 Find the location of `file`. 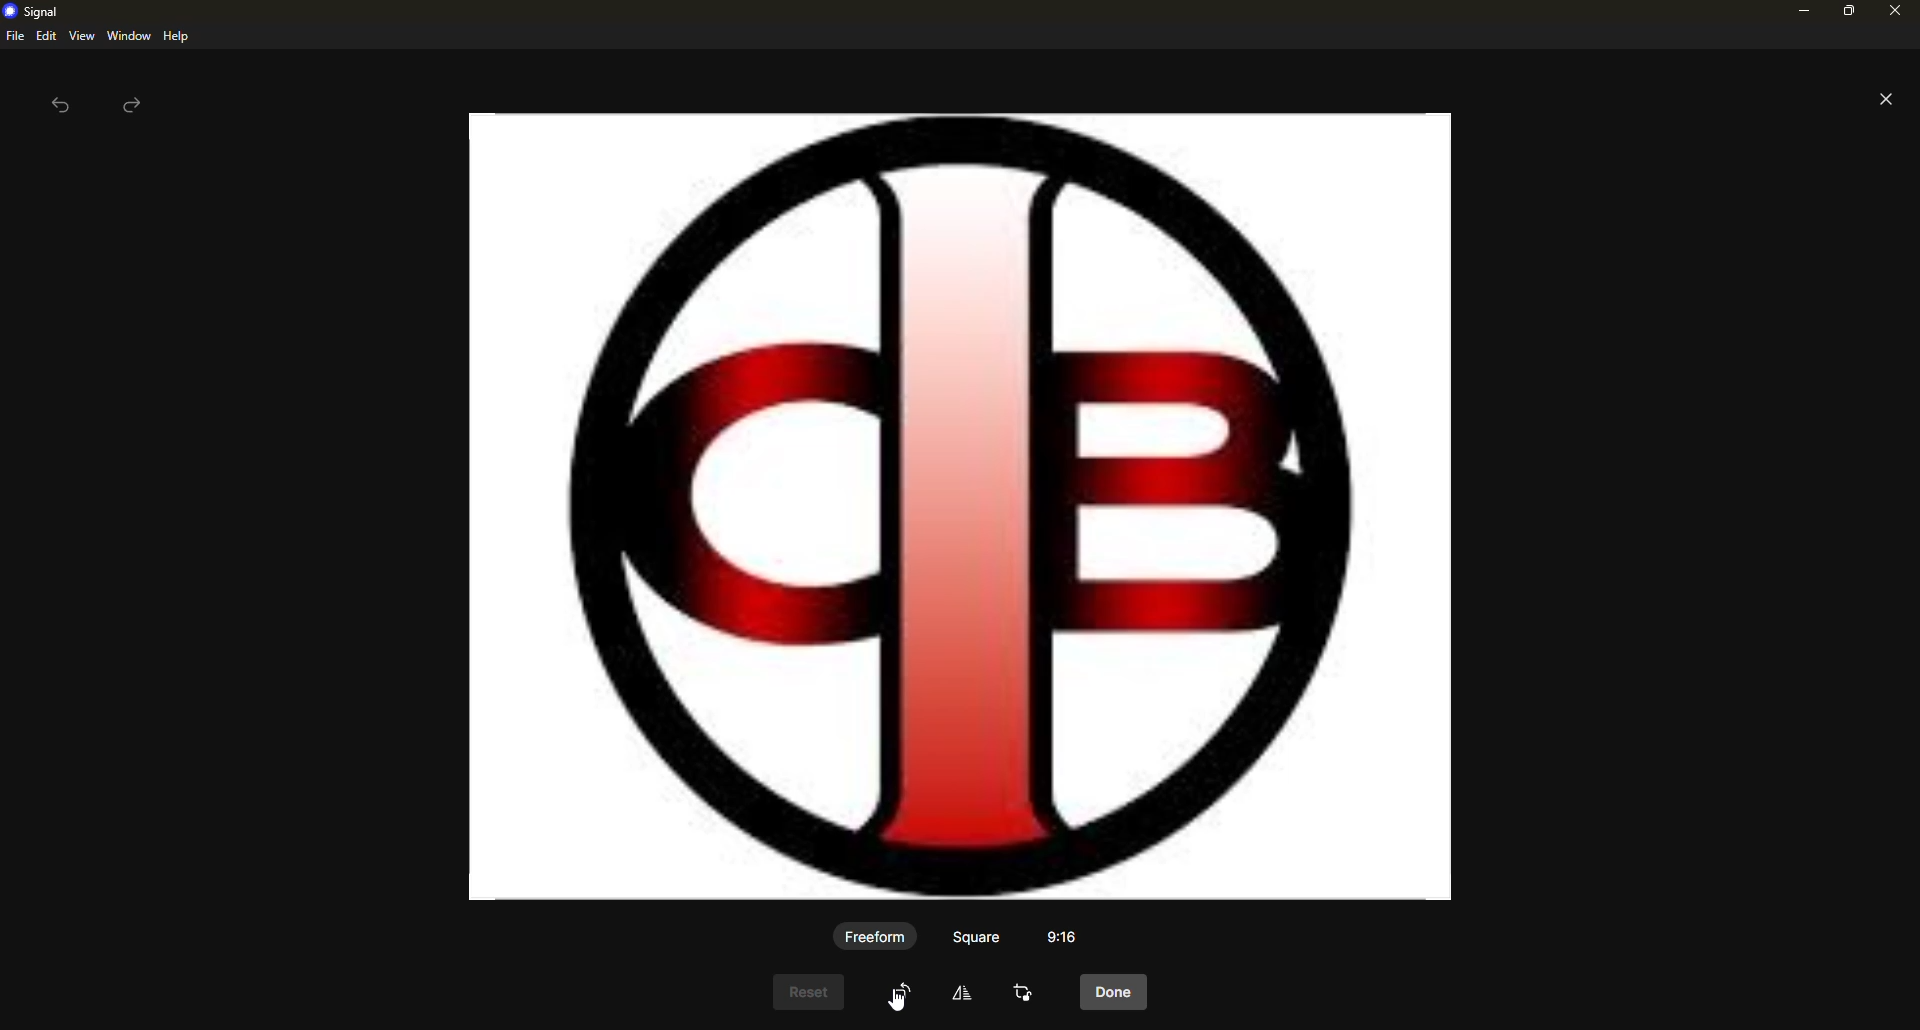

file is located at coordinates (13, 37).